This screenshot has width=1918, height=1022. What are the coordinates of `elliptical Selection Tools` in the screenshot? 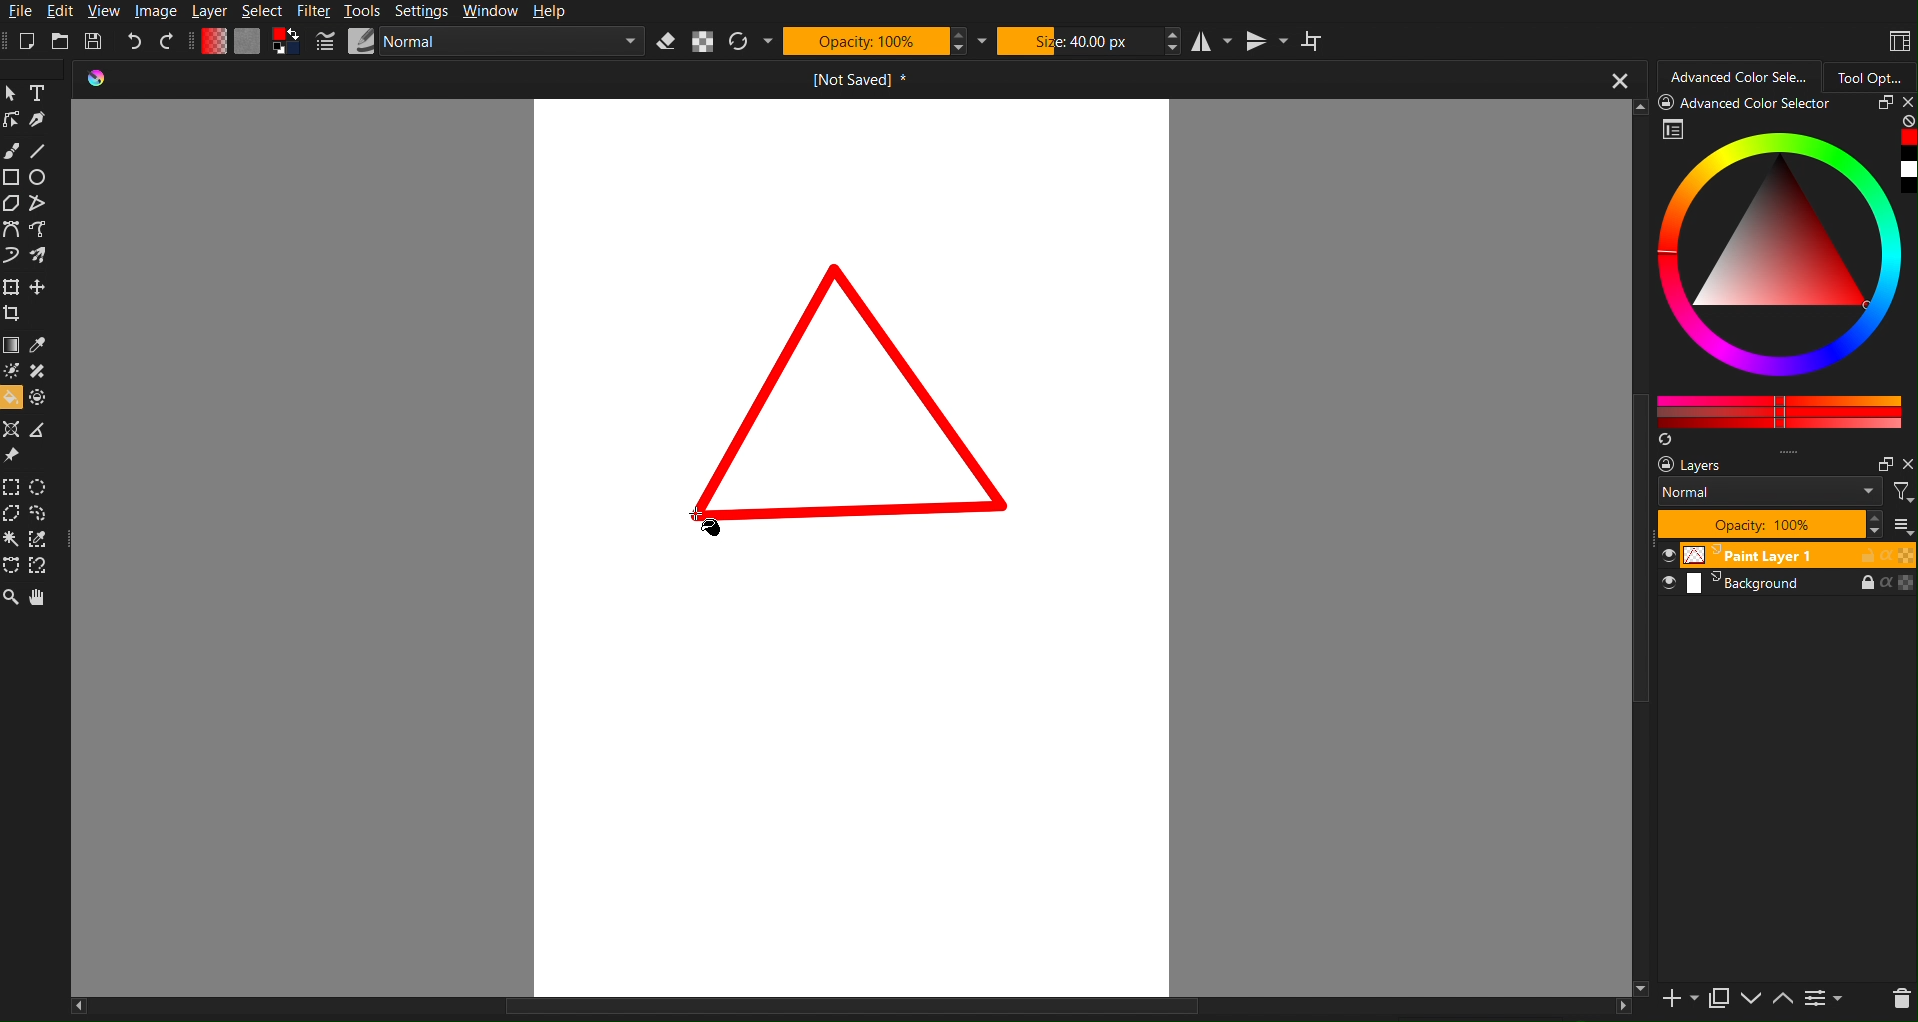 It's located at (40, 486).